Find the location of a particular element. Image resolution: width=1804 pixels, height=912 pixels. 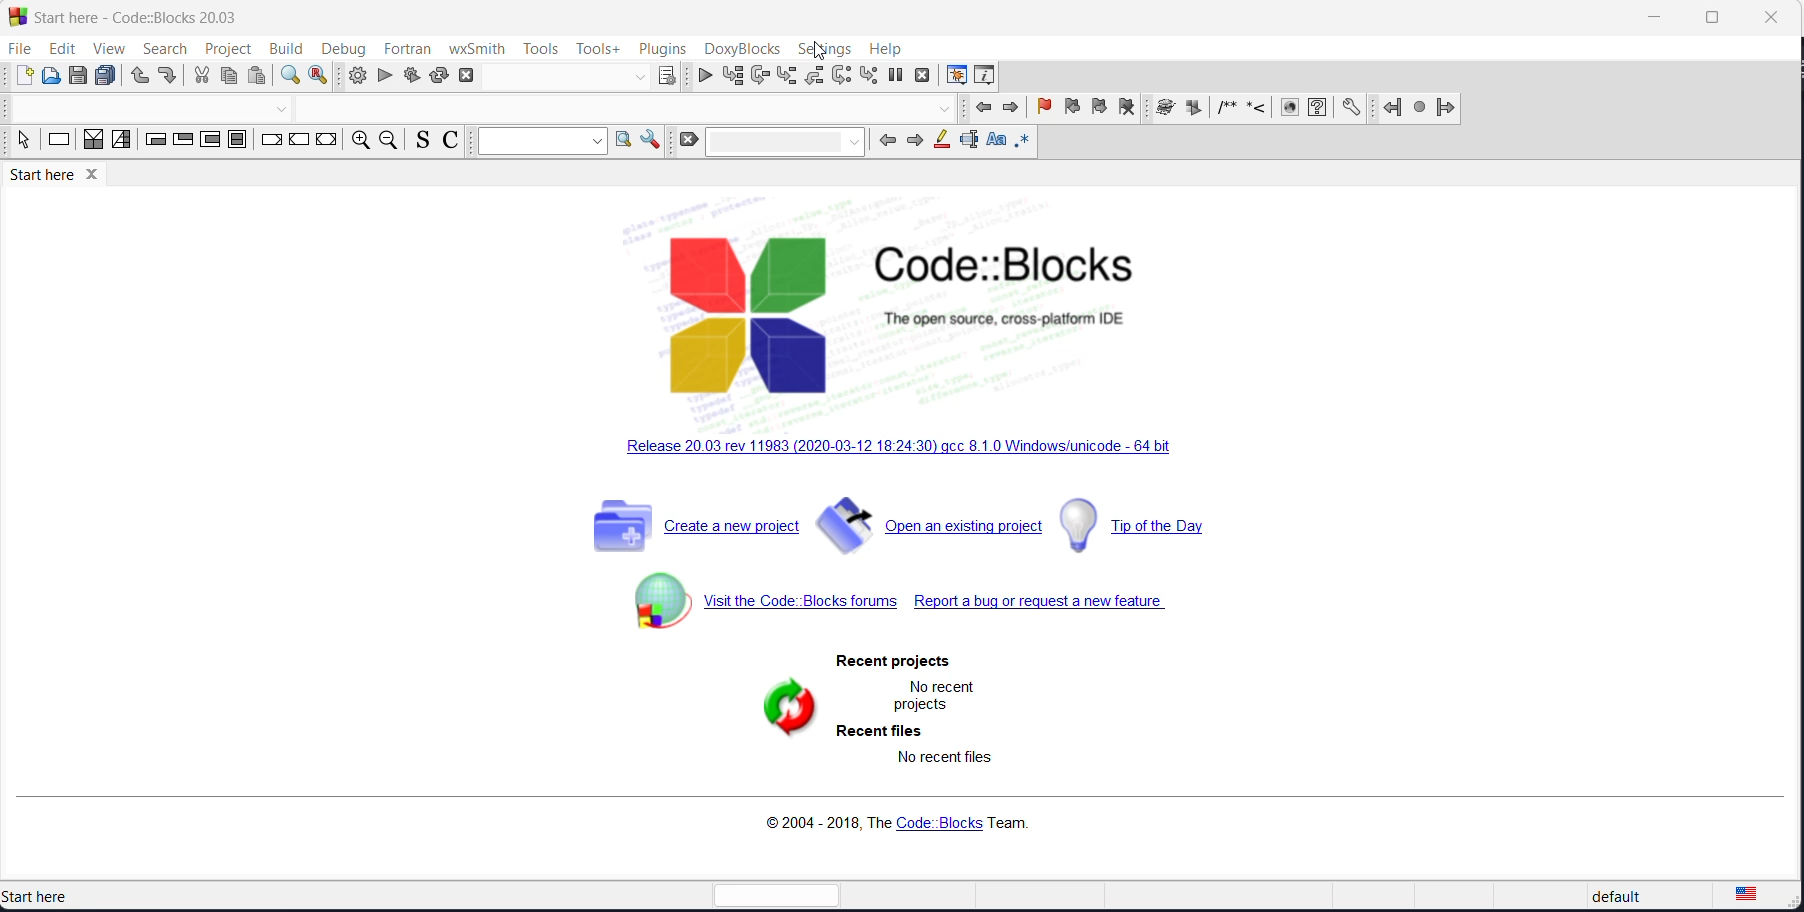

remove bookmark is located at coordinates (1128, 109).